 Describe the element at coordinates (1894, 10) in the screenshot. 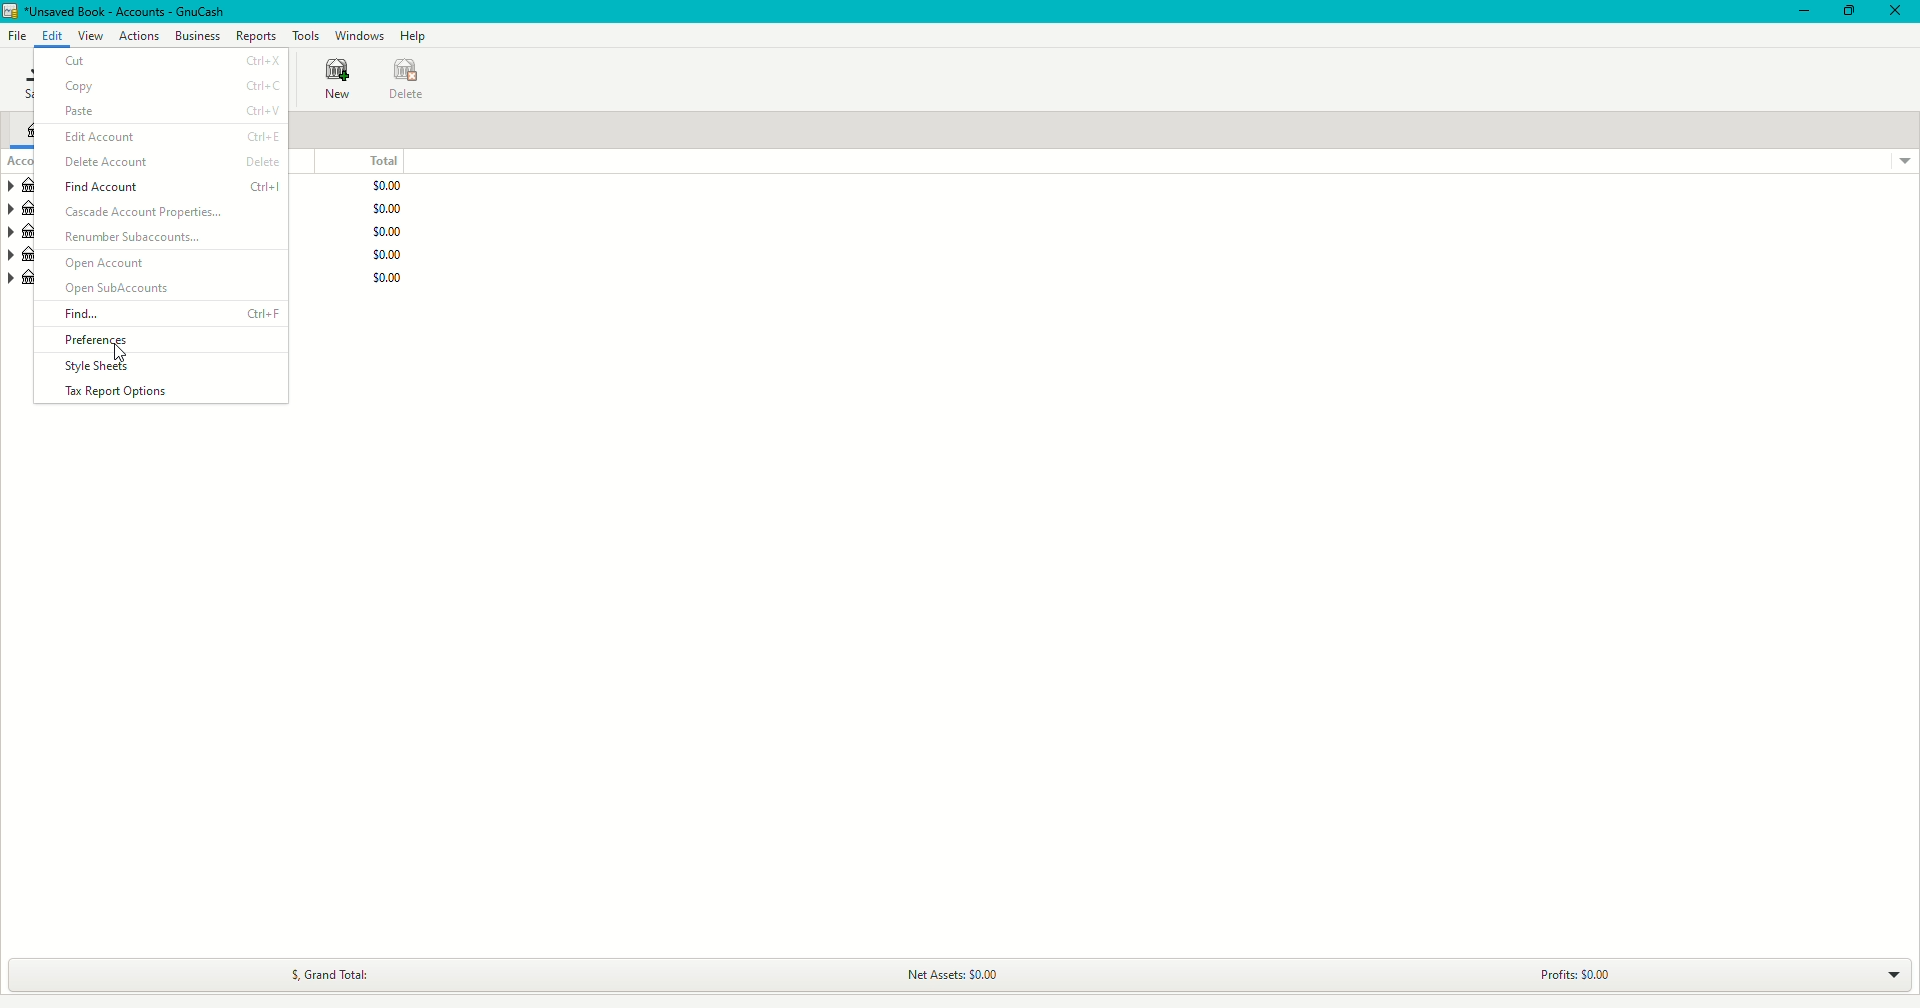

I see `Close` at that location.